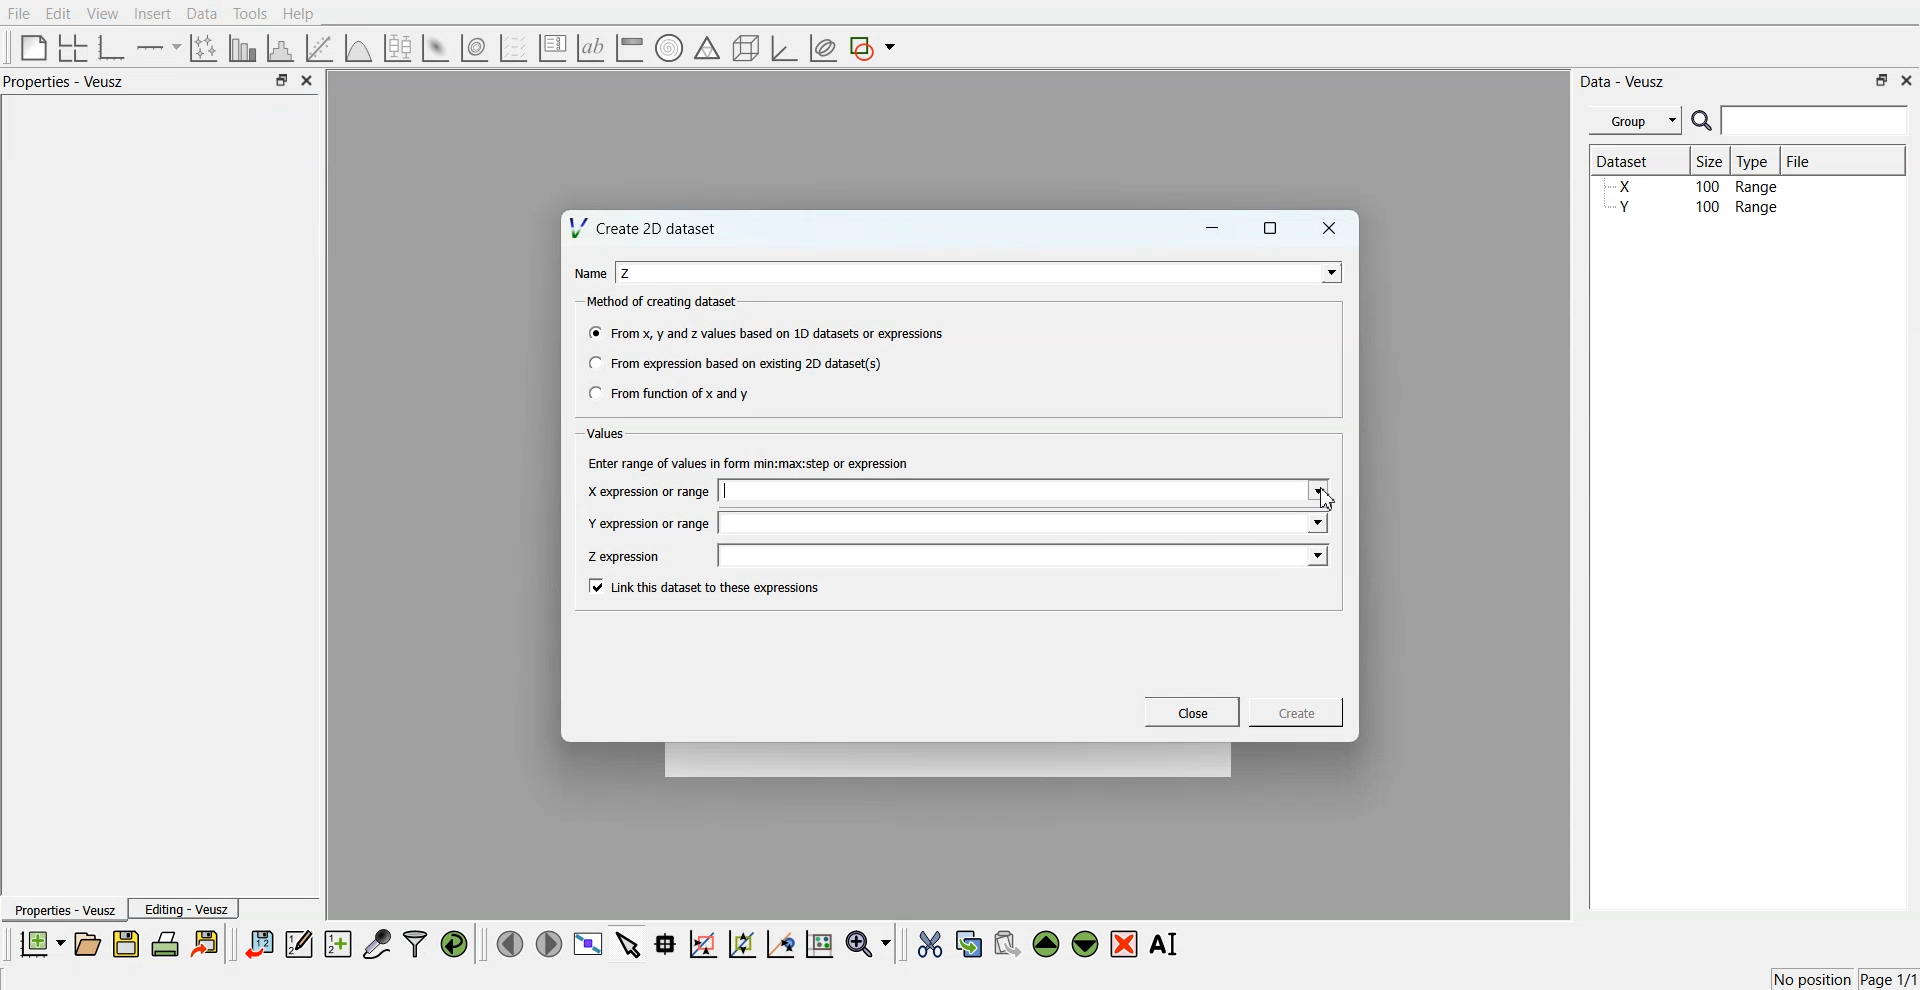  I want to click on Ternary Graph, so click(707, 47).